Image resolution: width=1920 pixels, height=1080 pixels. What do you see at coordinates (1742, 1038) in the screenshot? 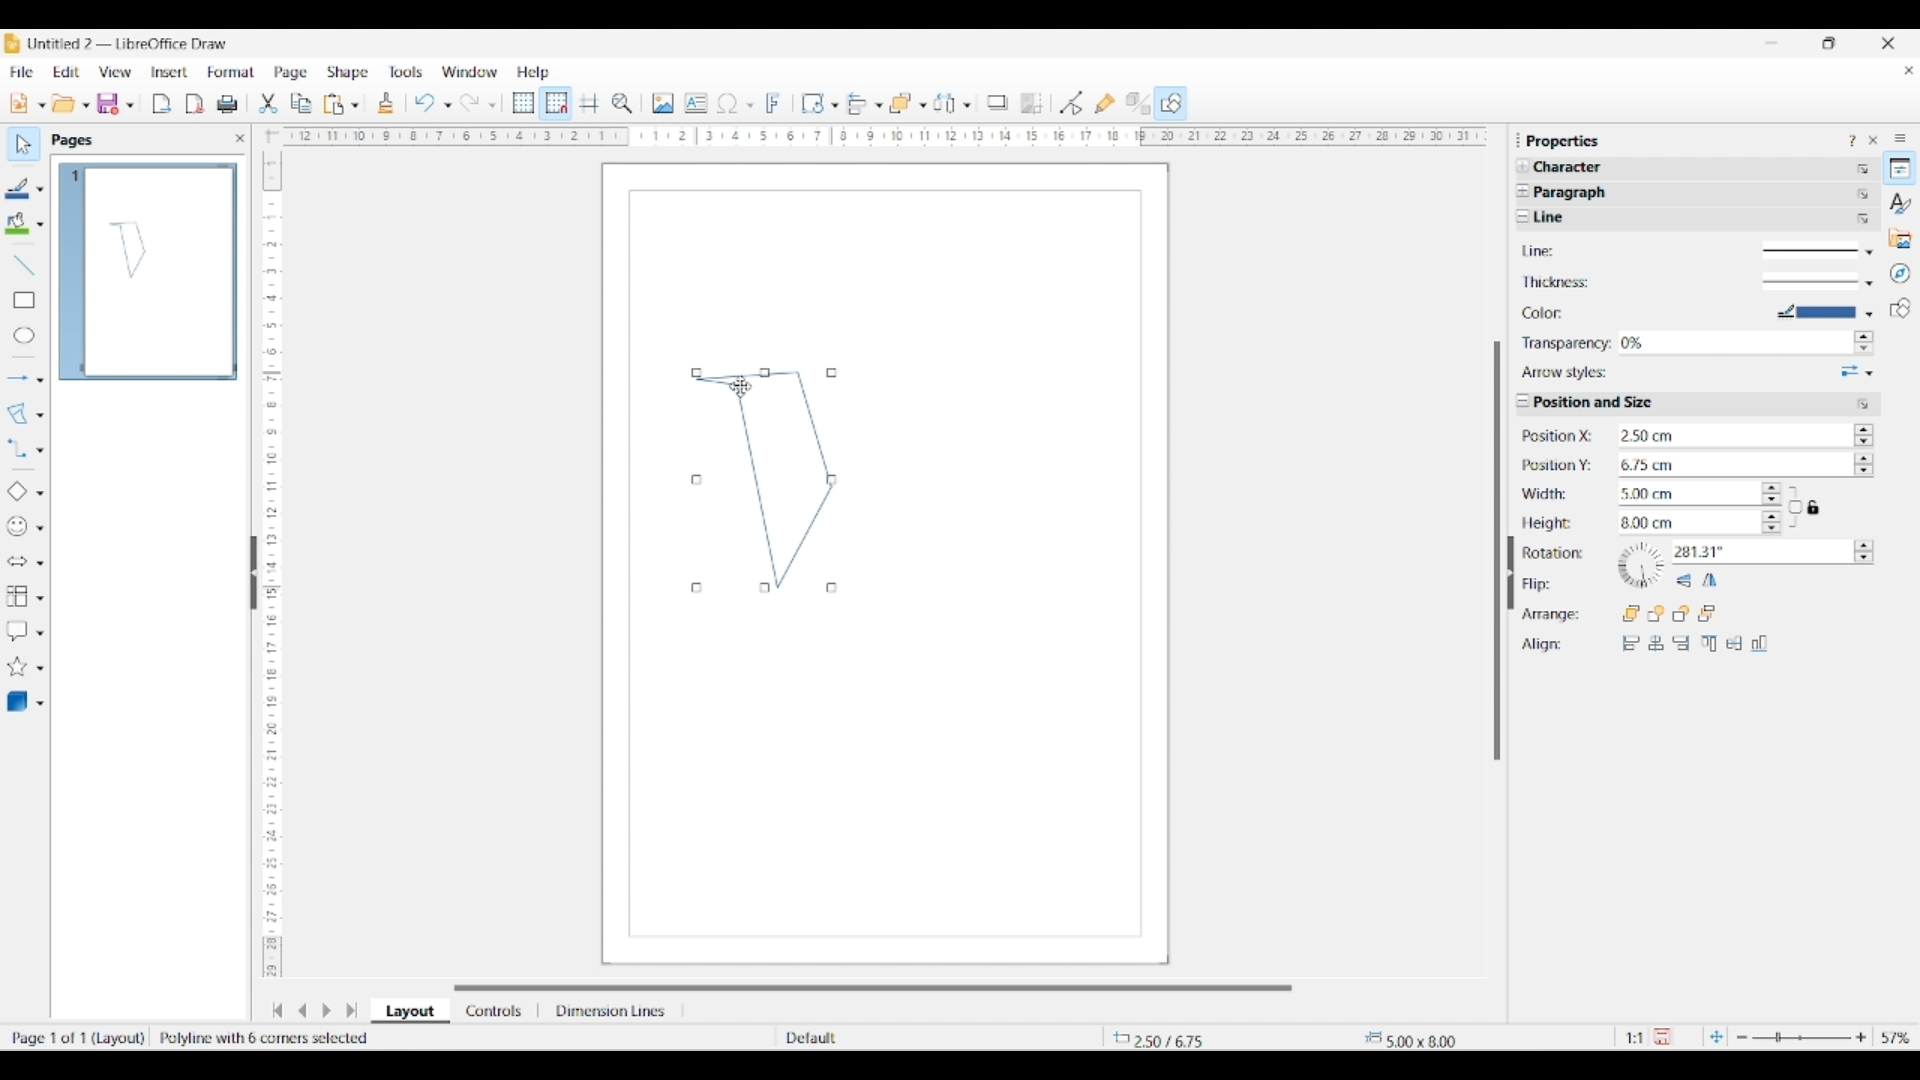
I see `Zoom out` at bounding box center [1742, 1038].